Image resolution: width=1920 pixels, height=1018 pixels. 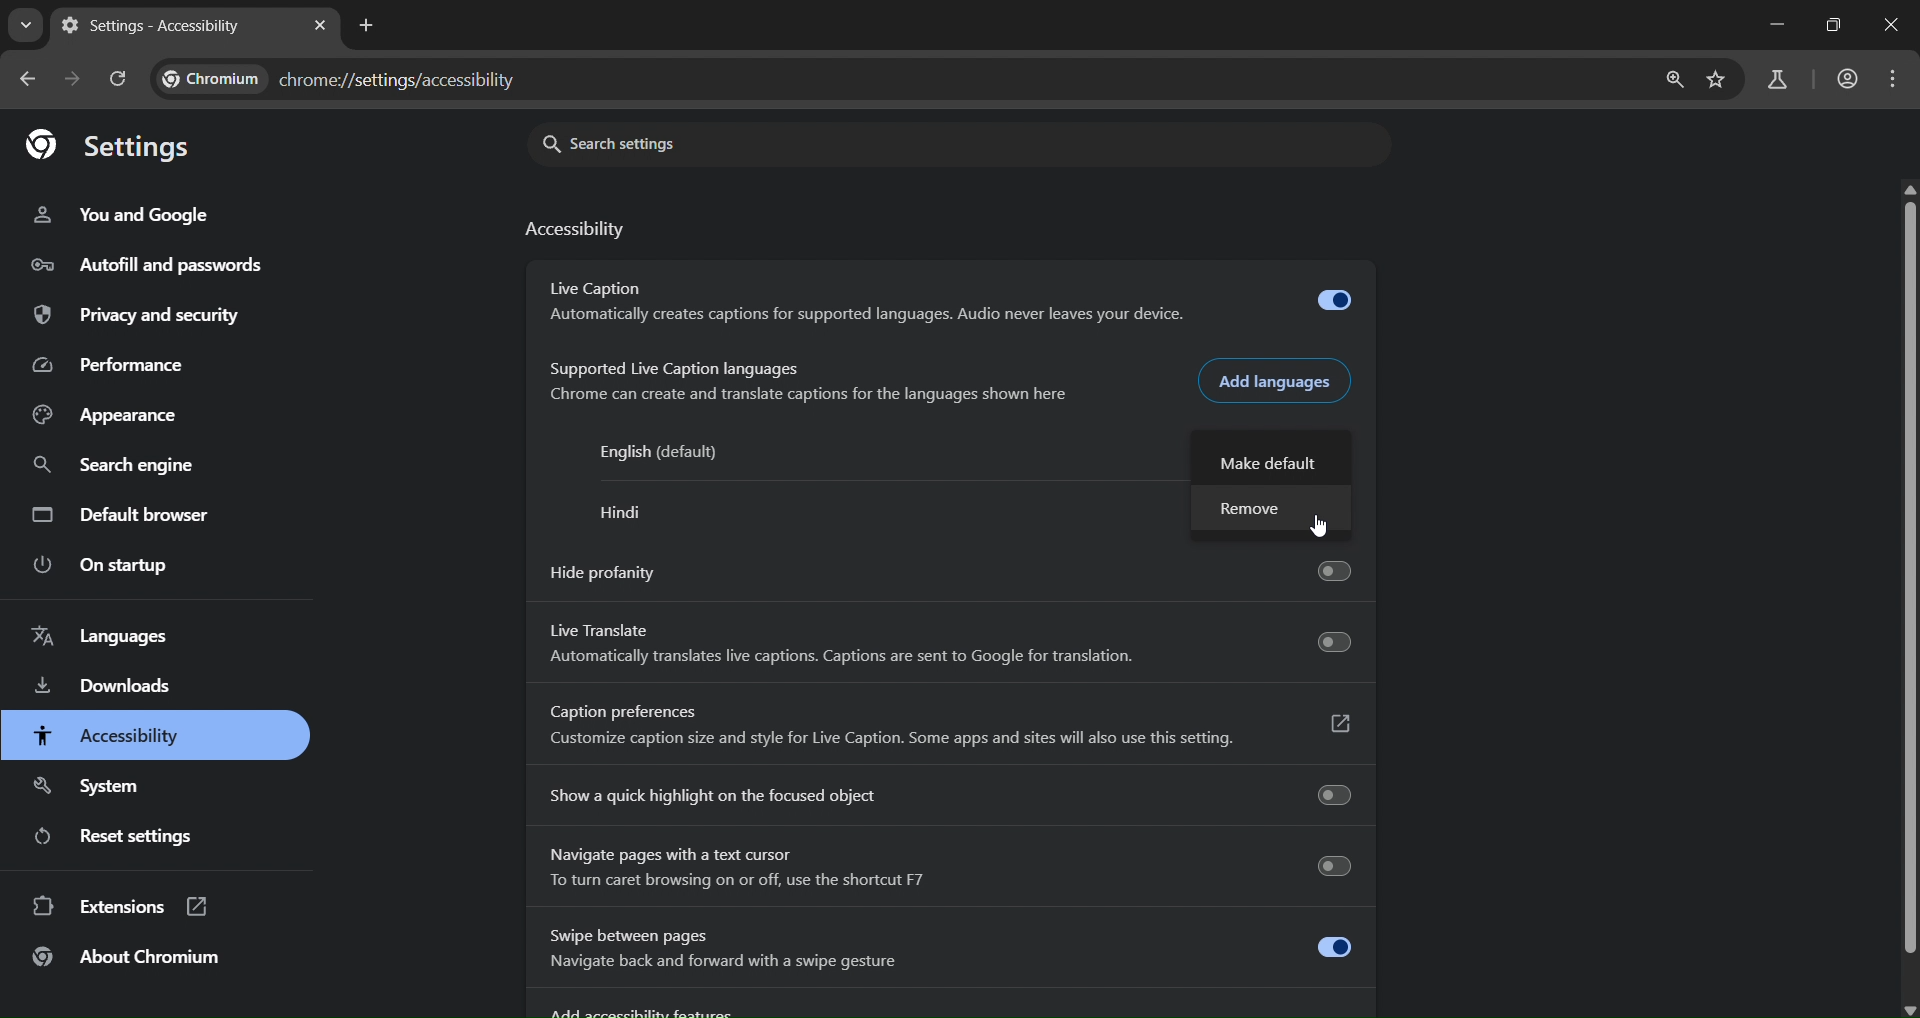 I want to click on on startup, so click(x=102, y=566).